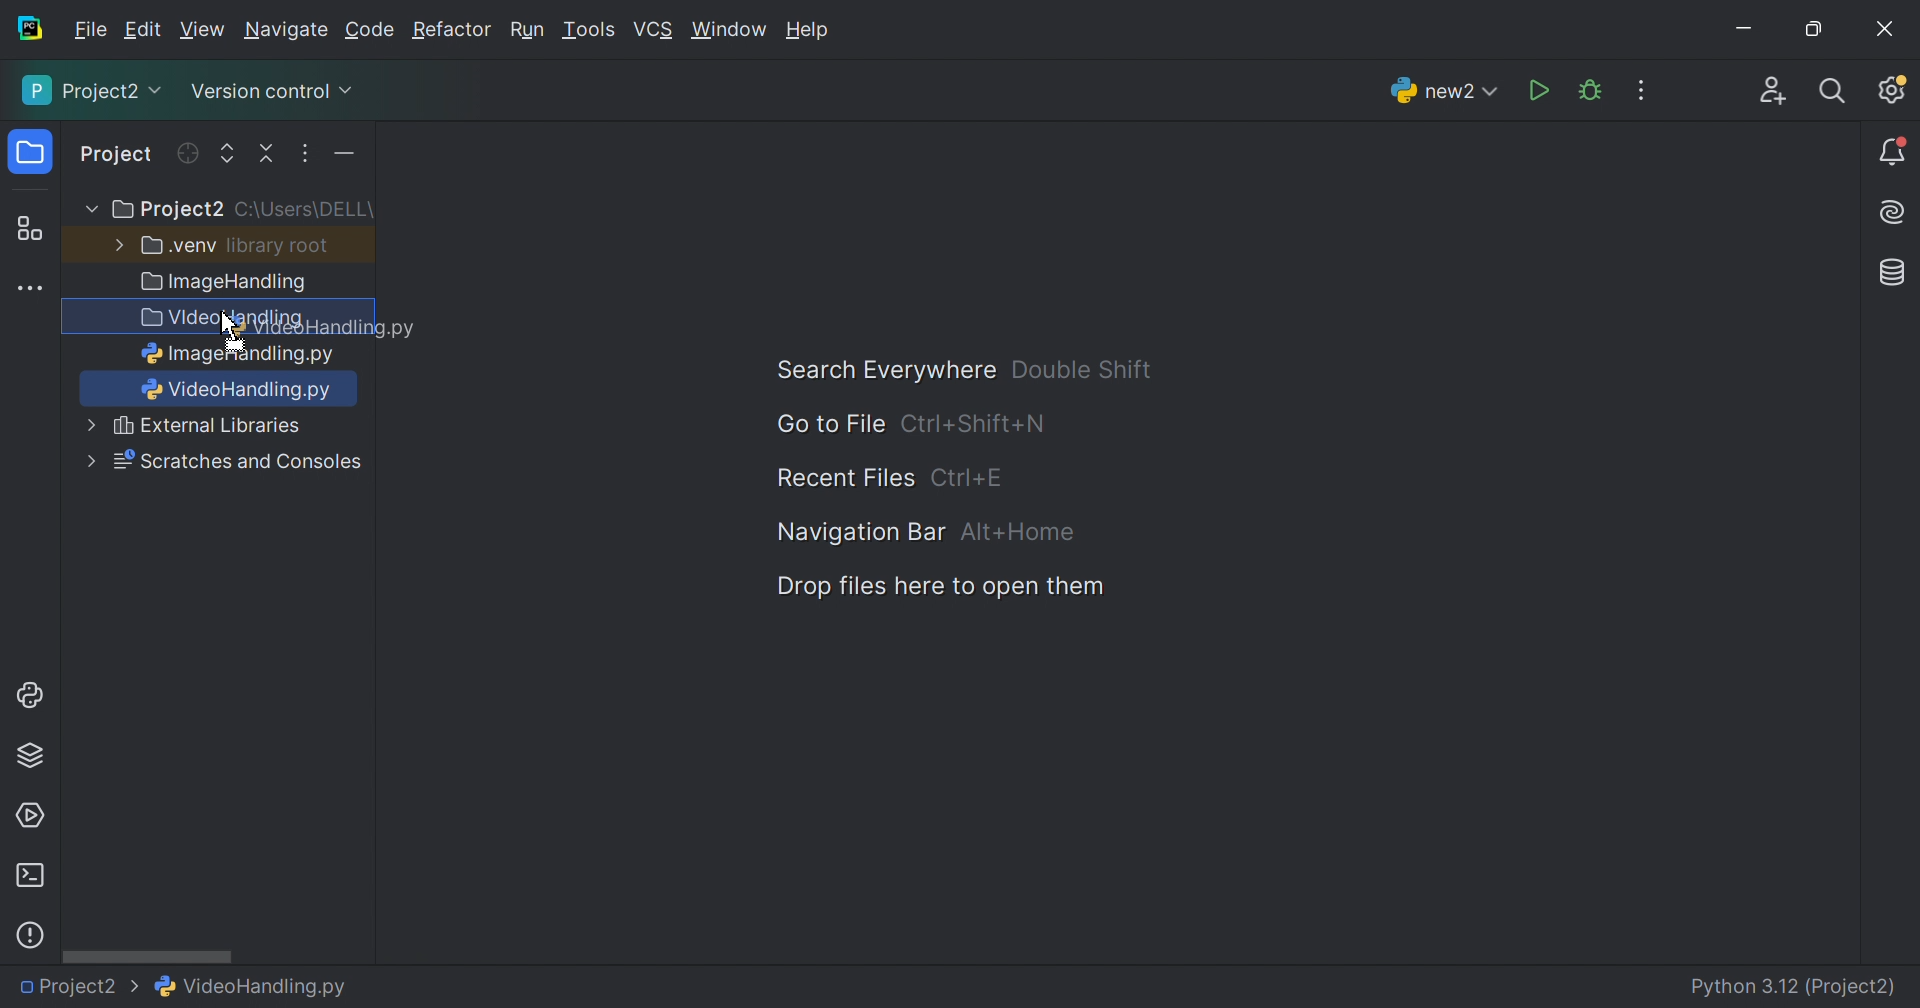 This screenshot has height=1008, width=1920. What do you see at coordinates (339, 158) in the screenshot?
I see `More actions` at bounding box center [339, 158].